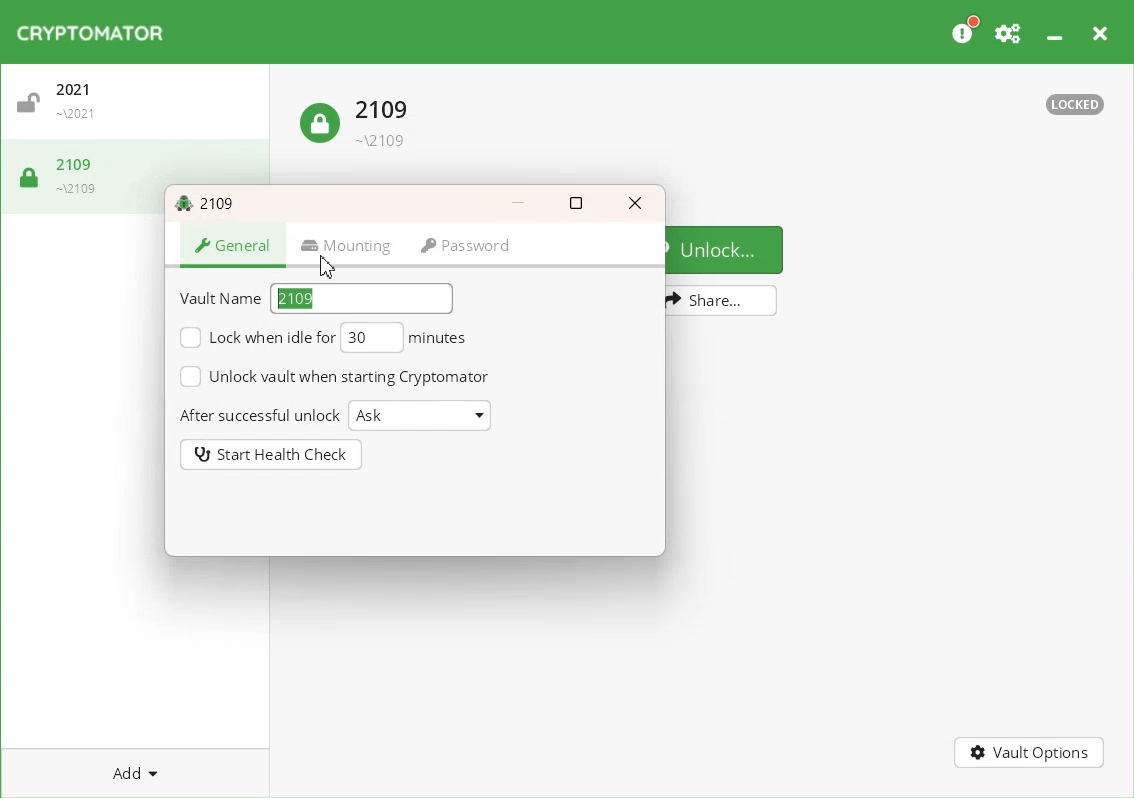 The height and width of the screenshot is (798, 1134). What do you see at coordinates (140, 106) in the screenshot?
I see `Unlock Vault` at bounding box center [140, 106].